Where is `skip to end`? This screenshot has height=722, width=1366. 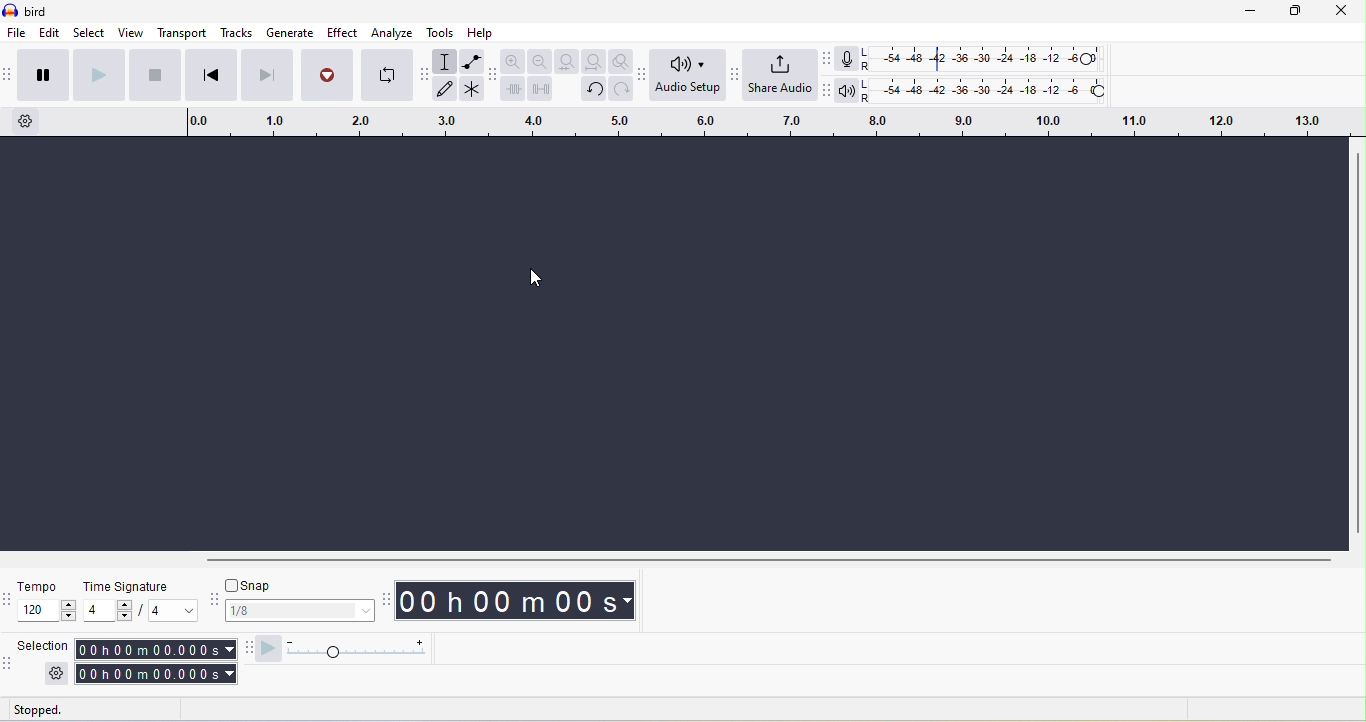 skip to end is located at coordinates (271, 77).